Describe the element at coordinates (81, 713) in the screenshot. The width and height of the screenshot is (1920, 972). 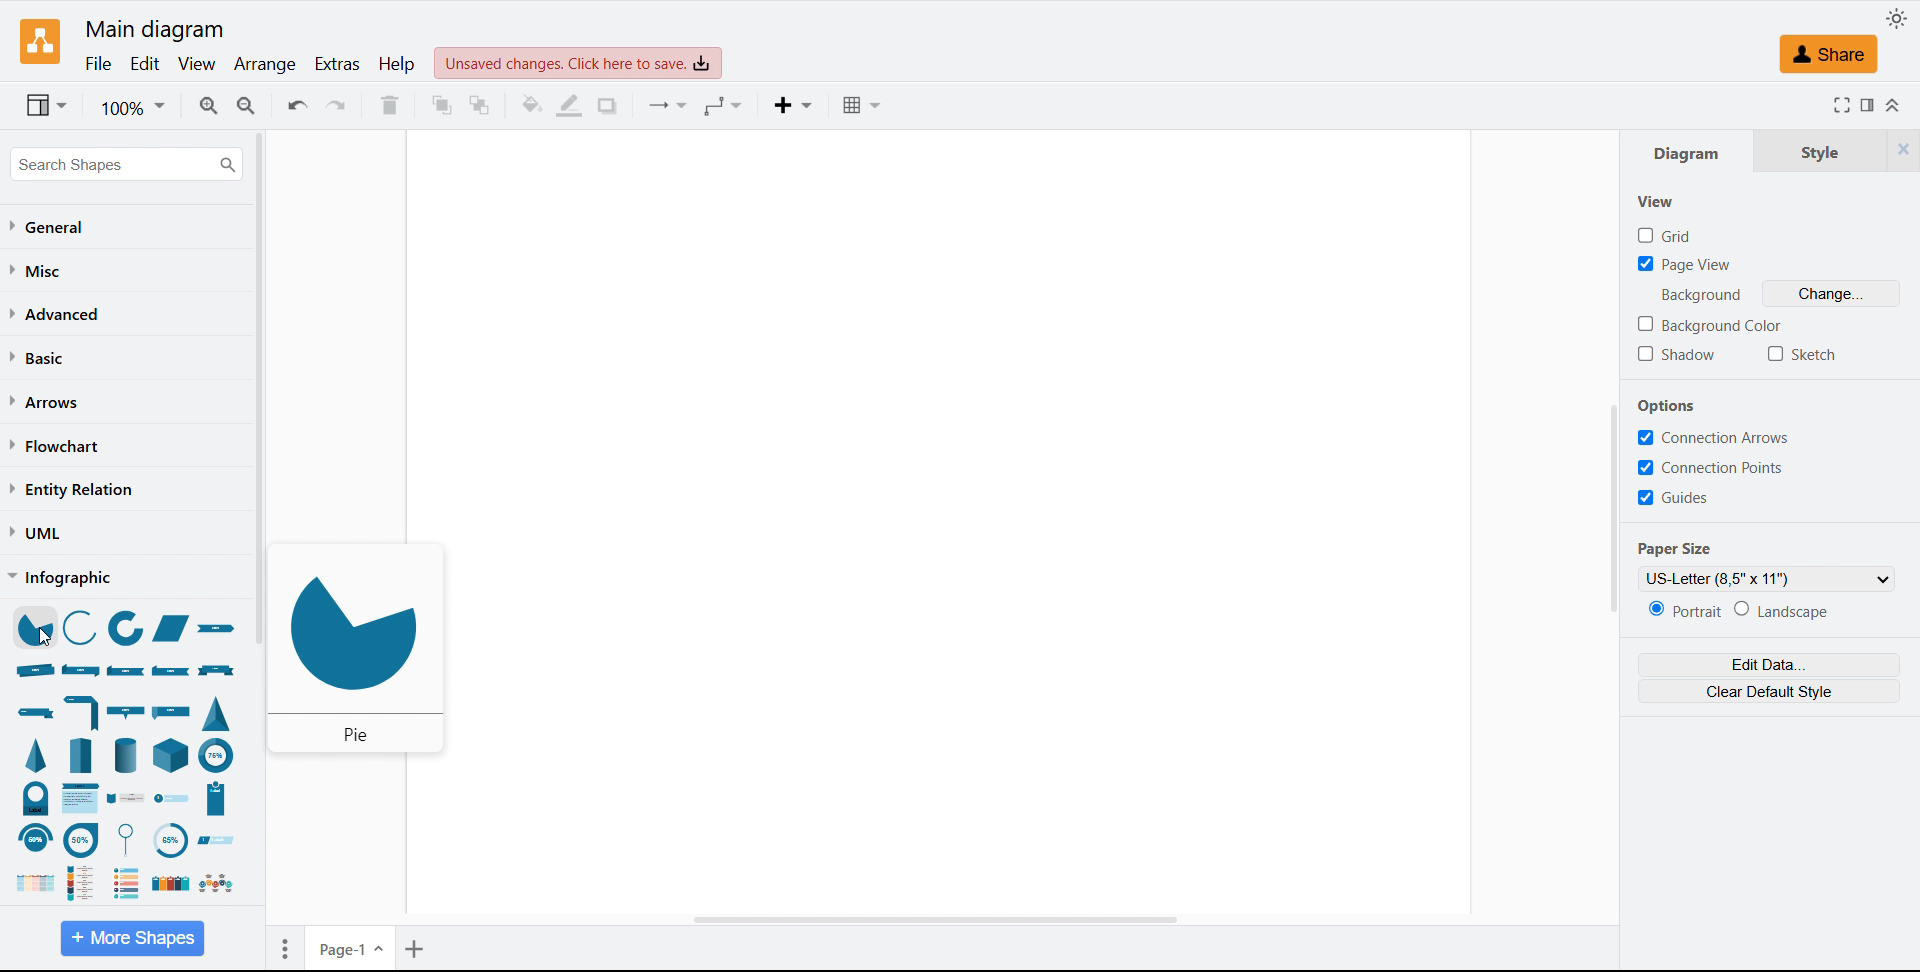
I see `banner half fold` at that location.